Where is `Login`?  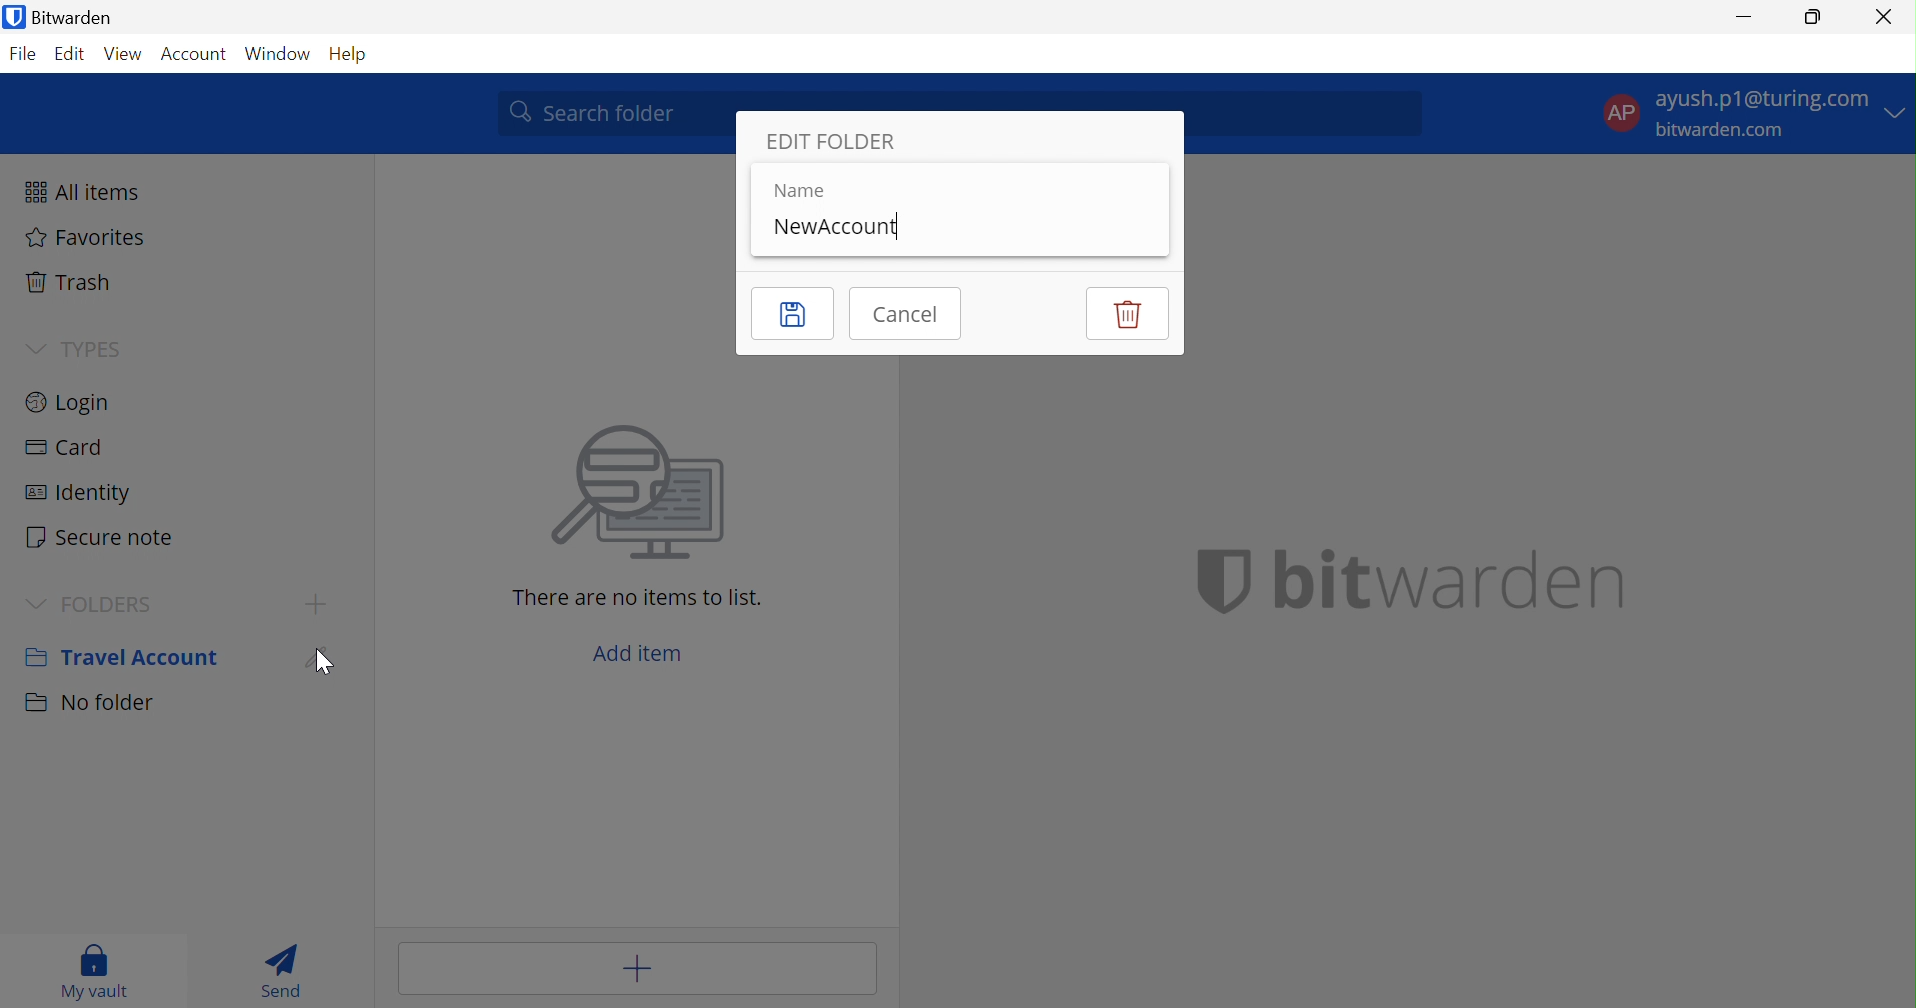 Login is located at coordinates (71, 400).